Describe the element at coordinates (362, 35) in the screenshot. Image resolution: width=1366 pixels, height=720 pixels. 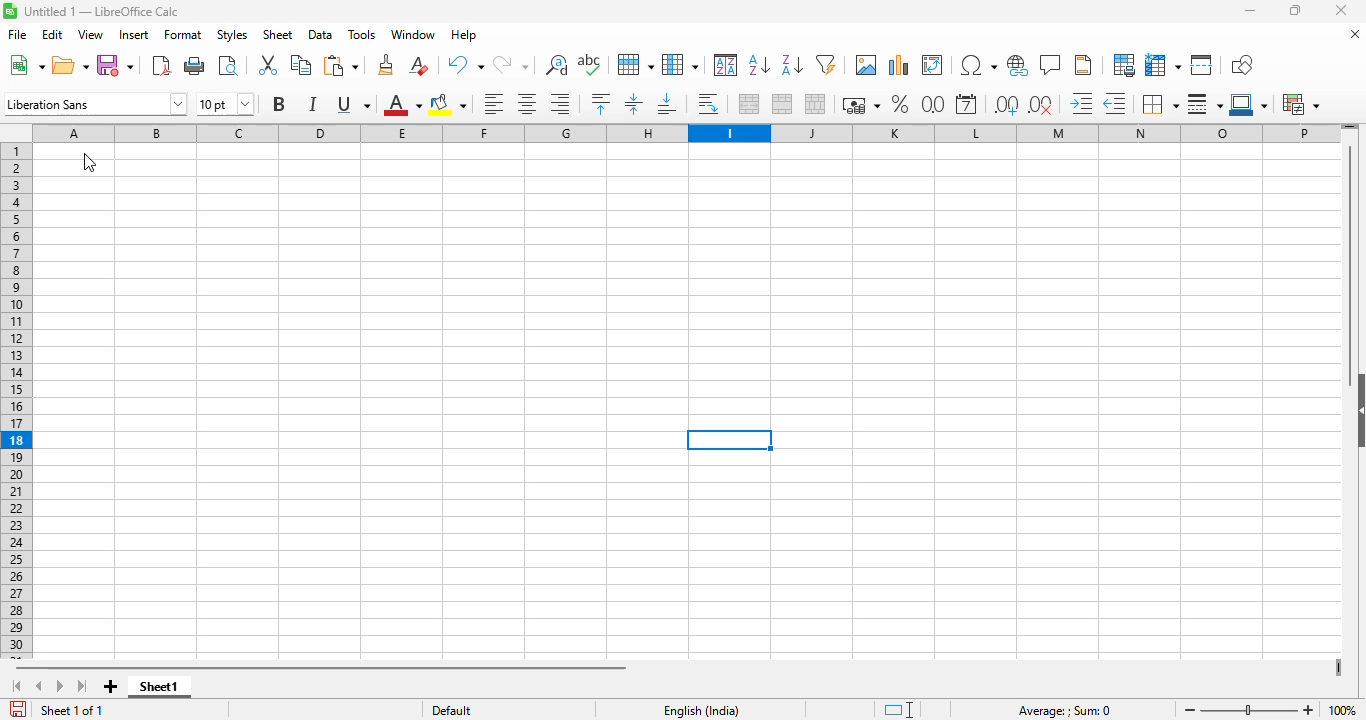
I see `tools` at that location.